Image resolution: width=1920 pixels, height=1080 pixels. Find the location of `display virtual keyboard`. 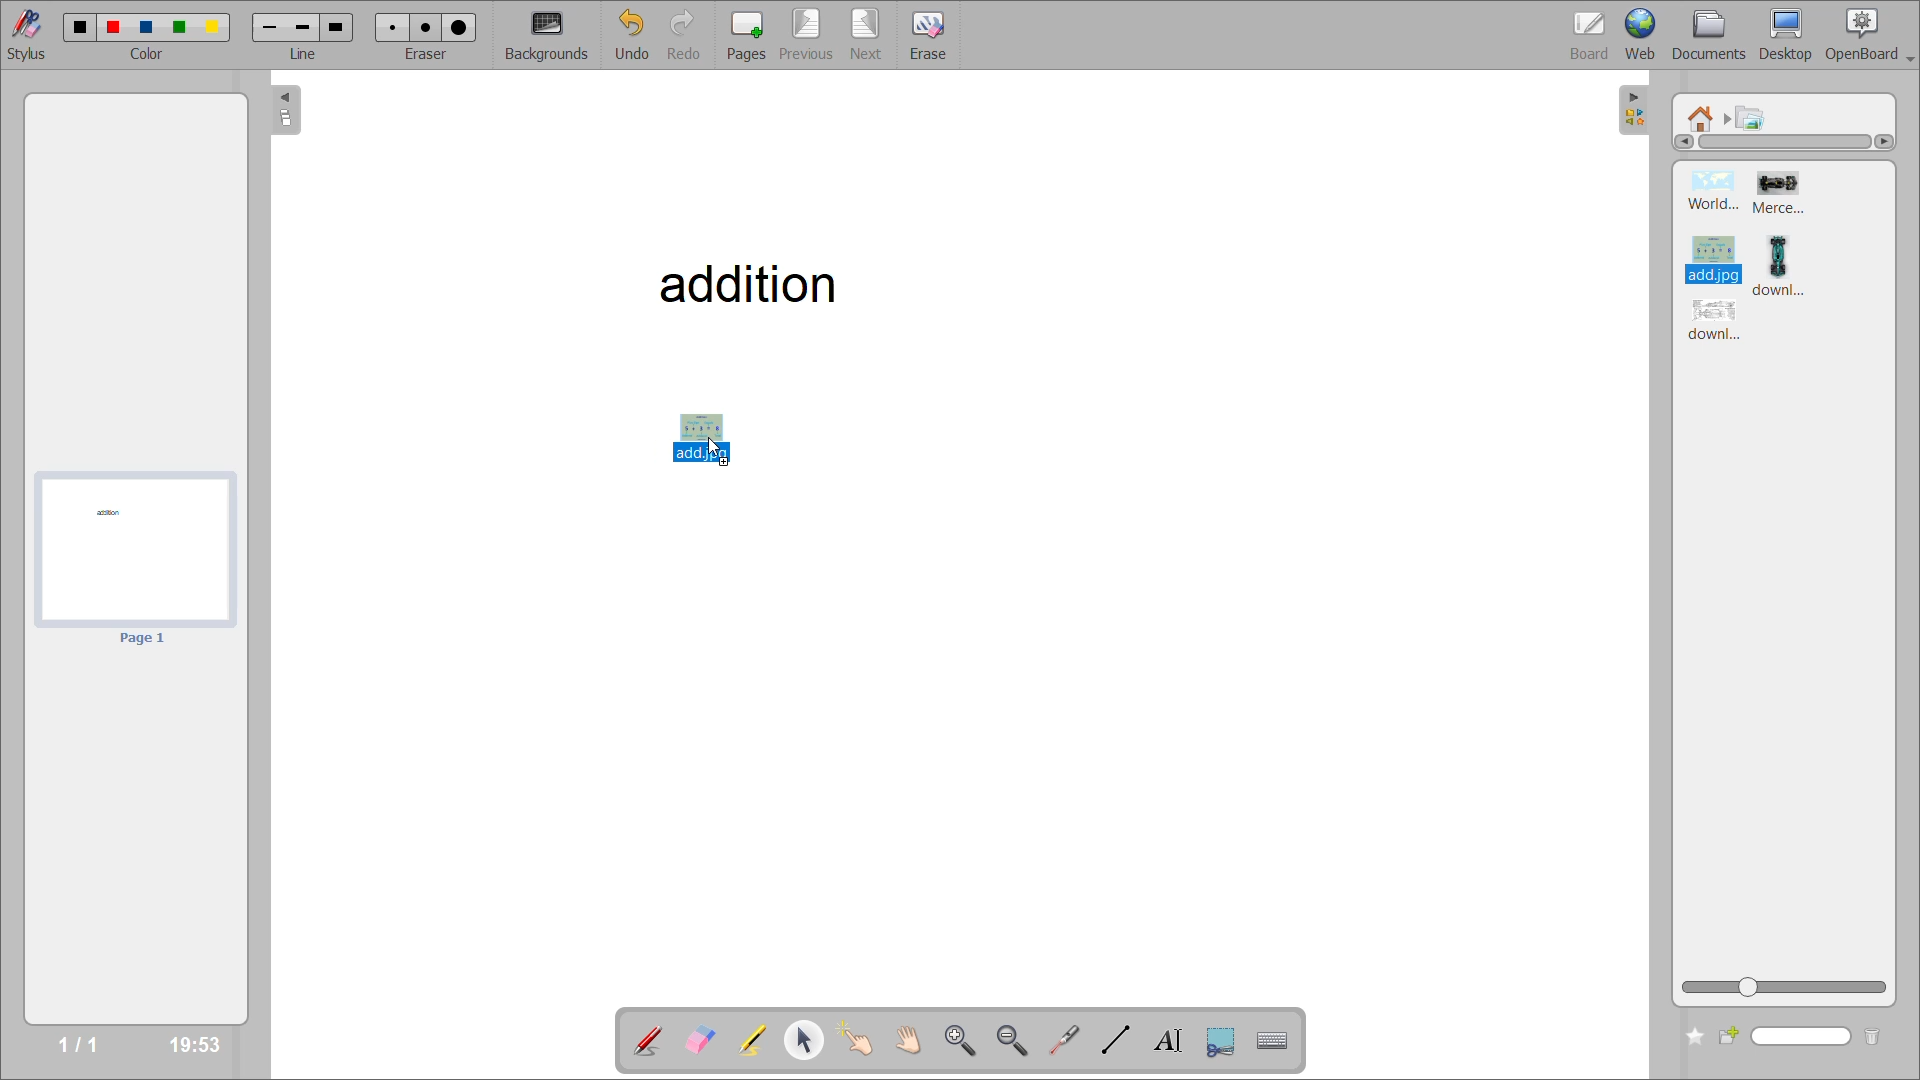

display virtual keyboard is located at coordinates (1276, 1039).